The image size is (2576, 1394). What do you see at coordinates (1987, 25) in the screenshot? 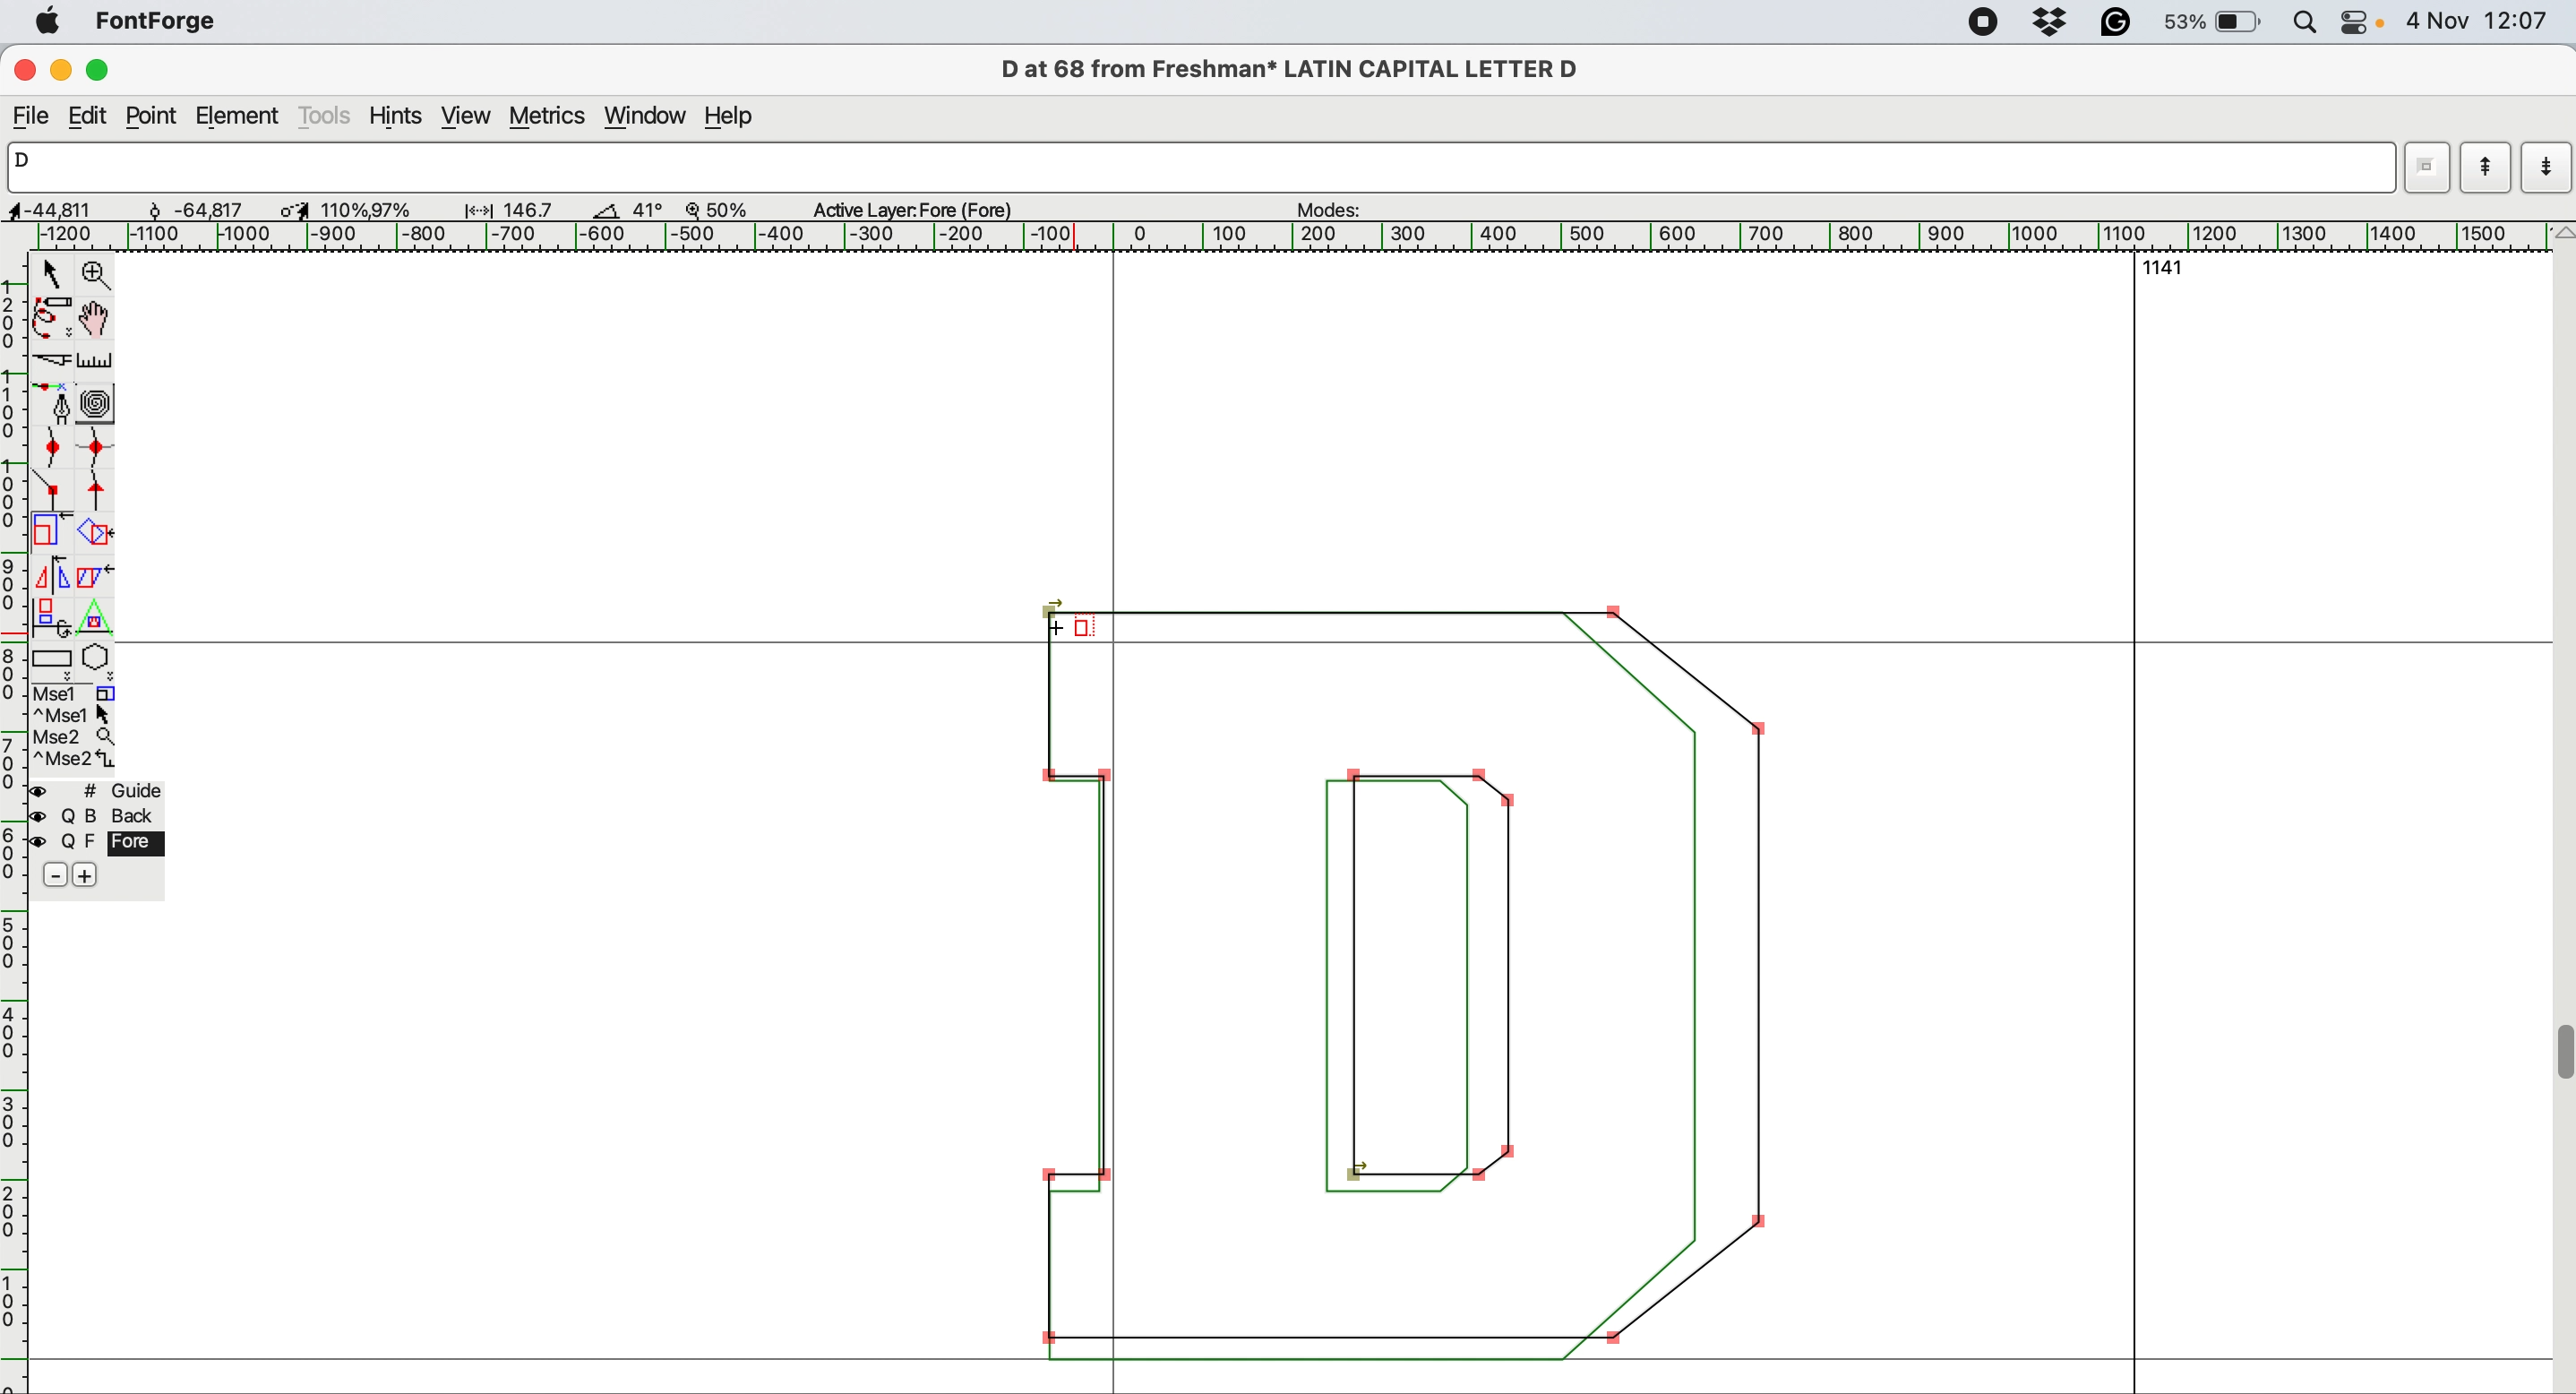
I see `screen recorder` at bounding box center [1987, 25].